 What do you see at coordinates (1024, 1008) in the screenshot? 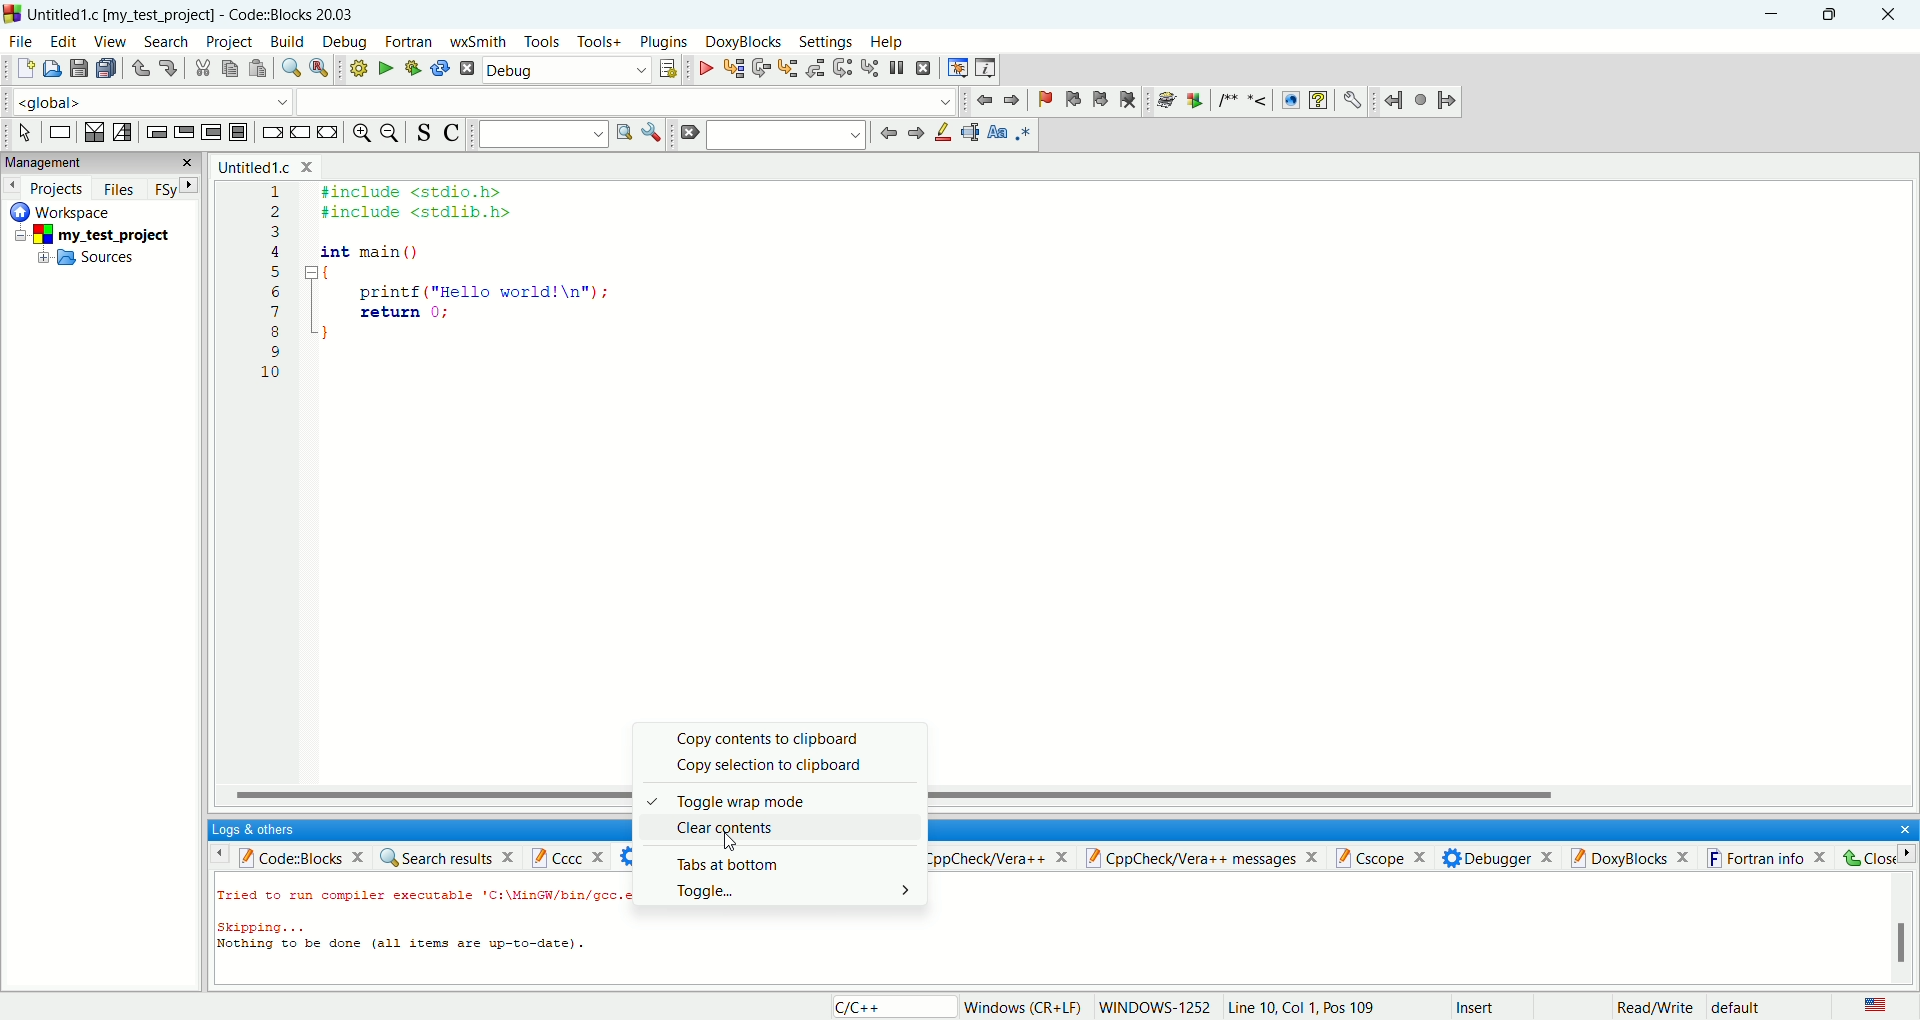
I see `windows` at bounding box center [1024, 1008].